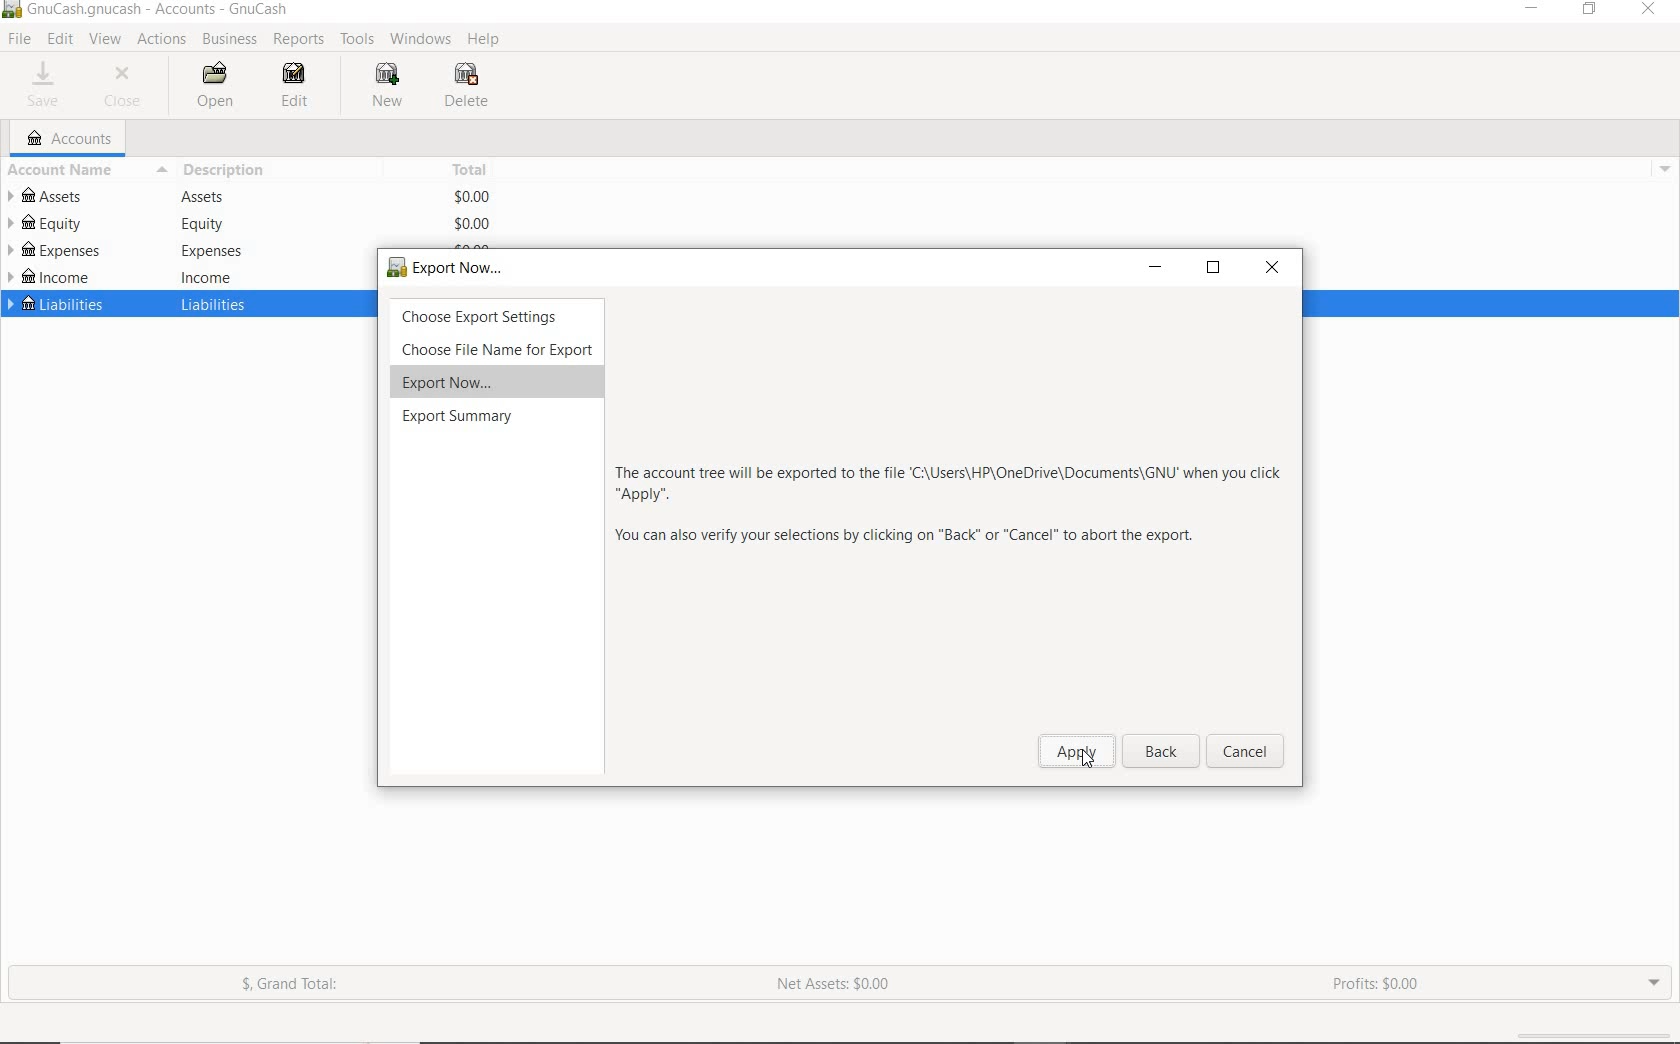 Image resolution: width=1680 pixels, height=1044 pixels. Describe the element at coordinates (1075, 751) in the screenshot. I see `apply` at that location.